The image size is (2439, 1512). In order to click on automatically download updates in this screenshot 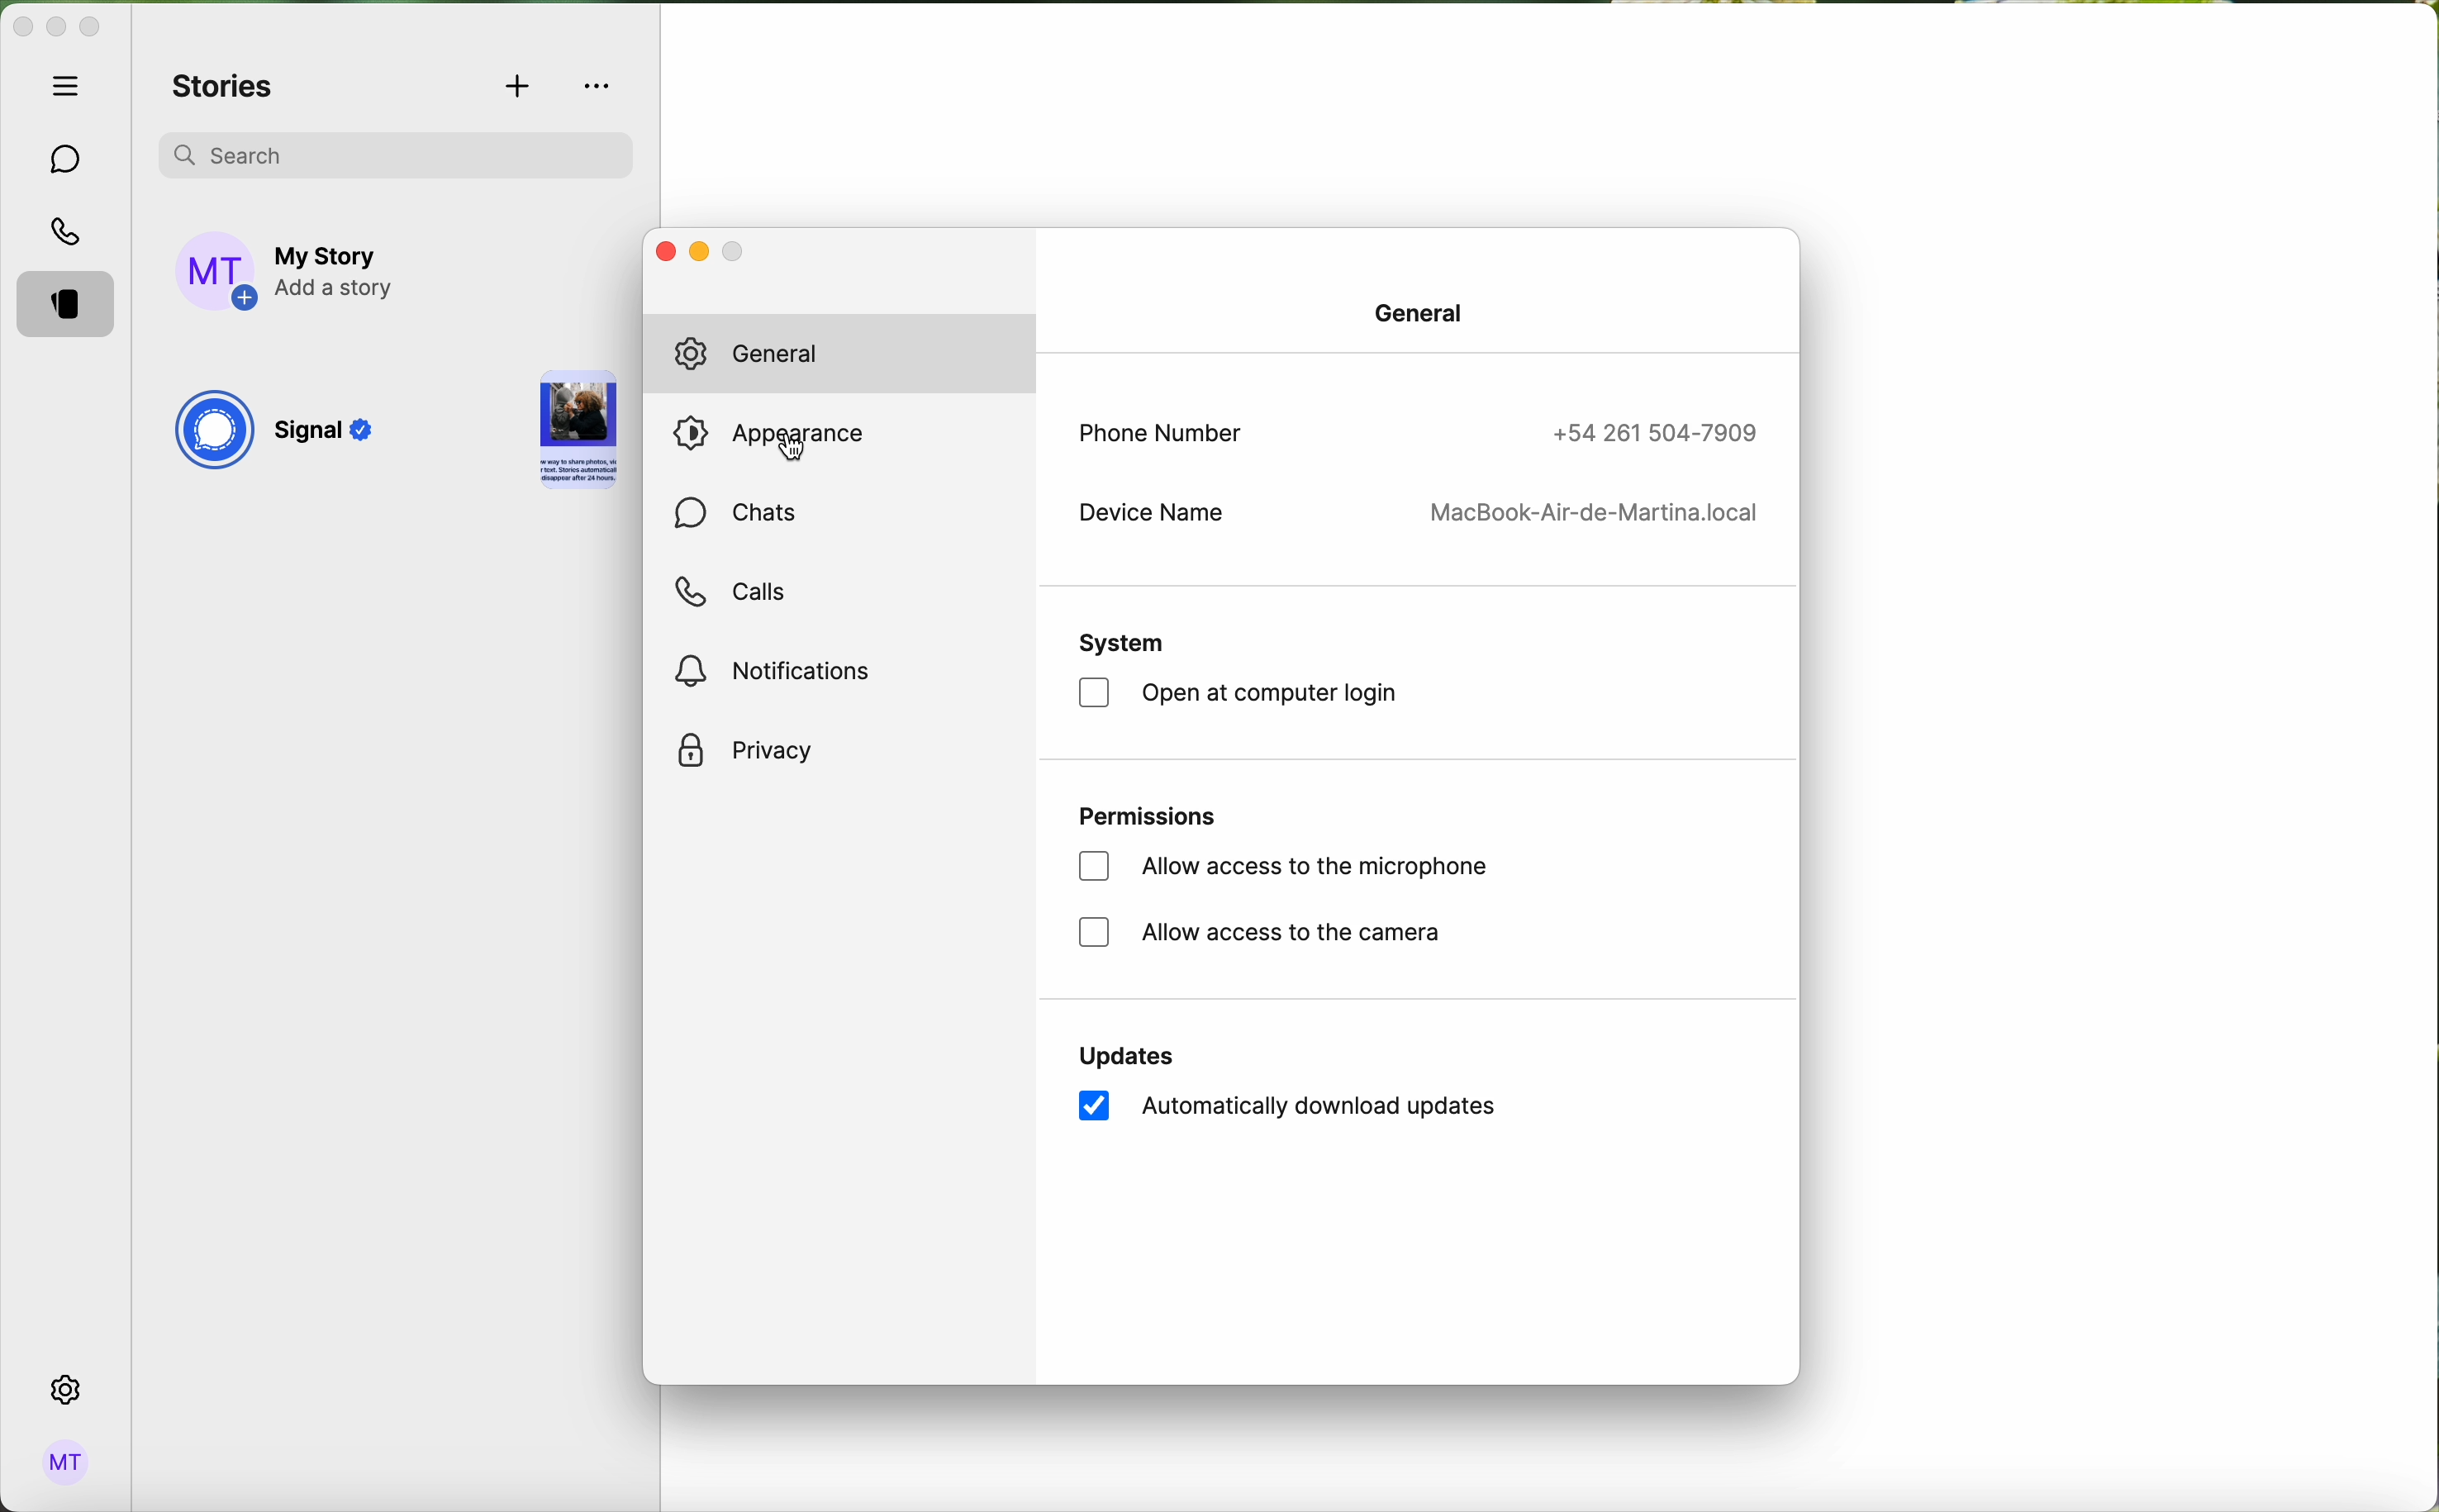, I will do `click(1331, 1108)`.